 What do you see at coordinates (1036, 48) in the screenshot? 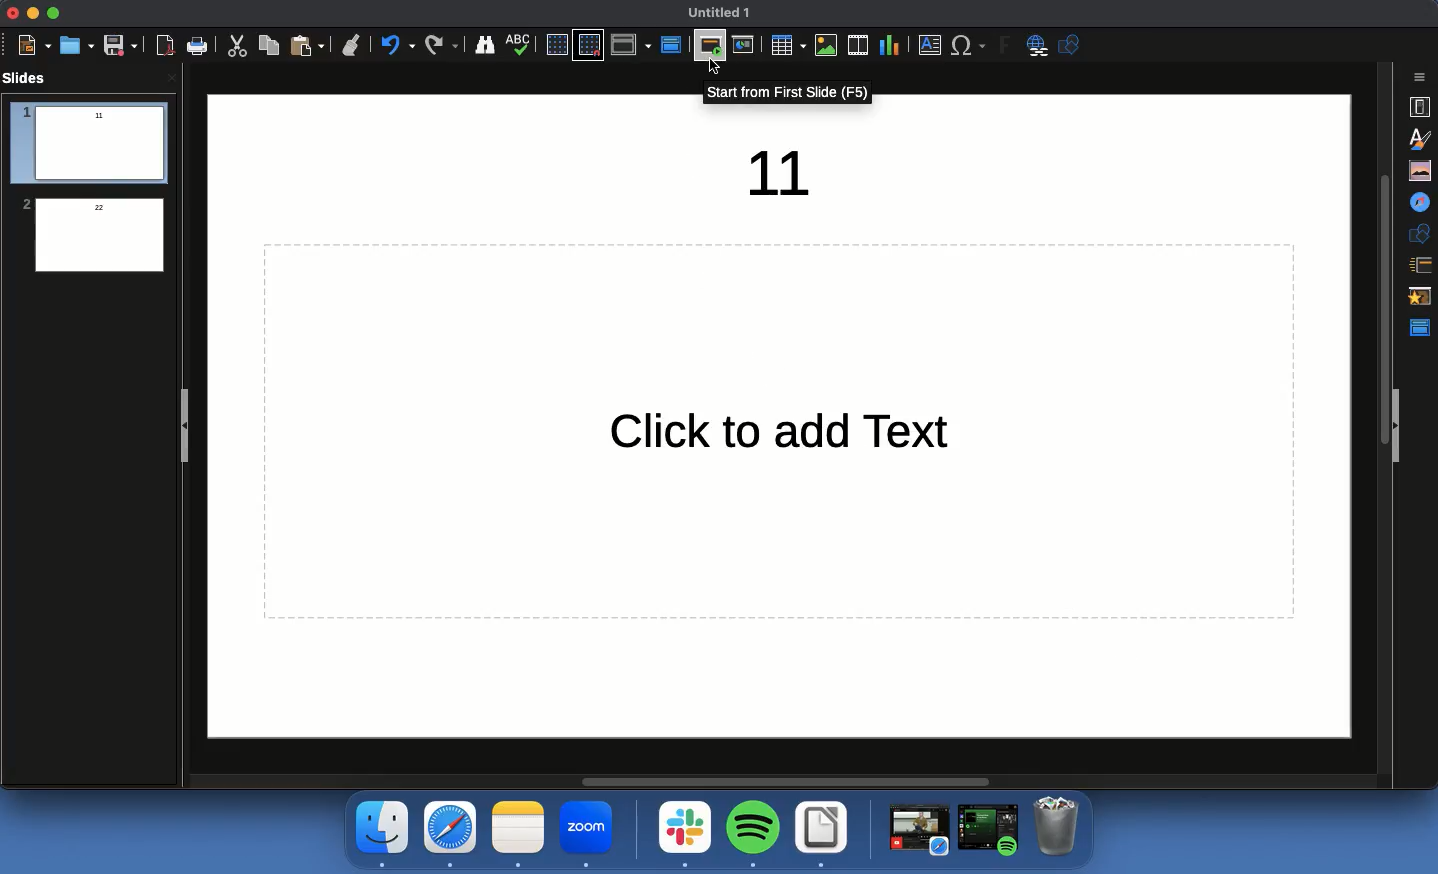
I see `Hyperlink` at bounding box center [1036, 48].